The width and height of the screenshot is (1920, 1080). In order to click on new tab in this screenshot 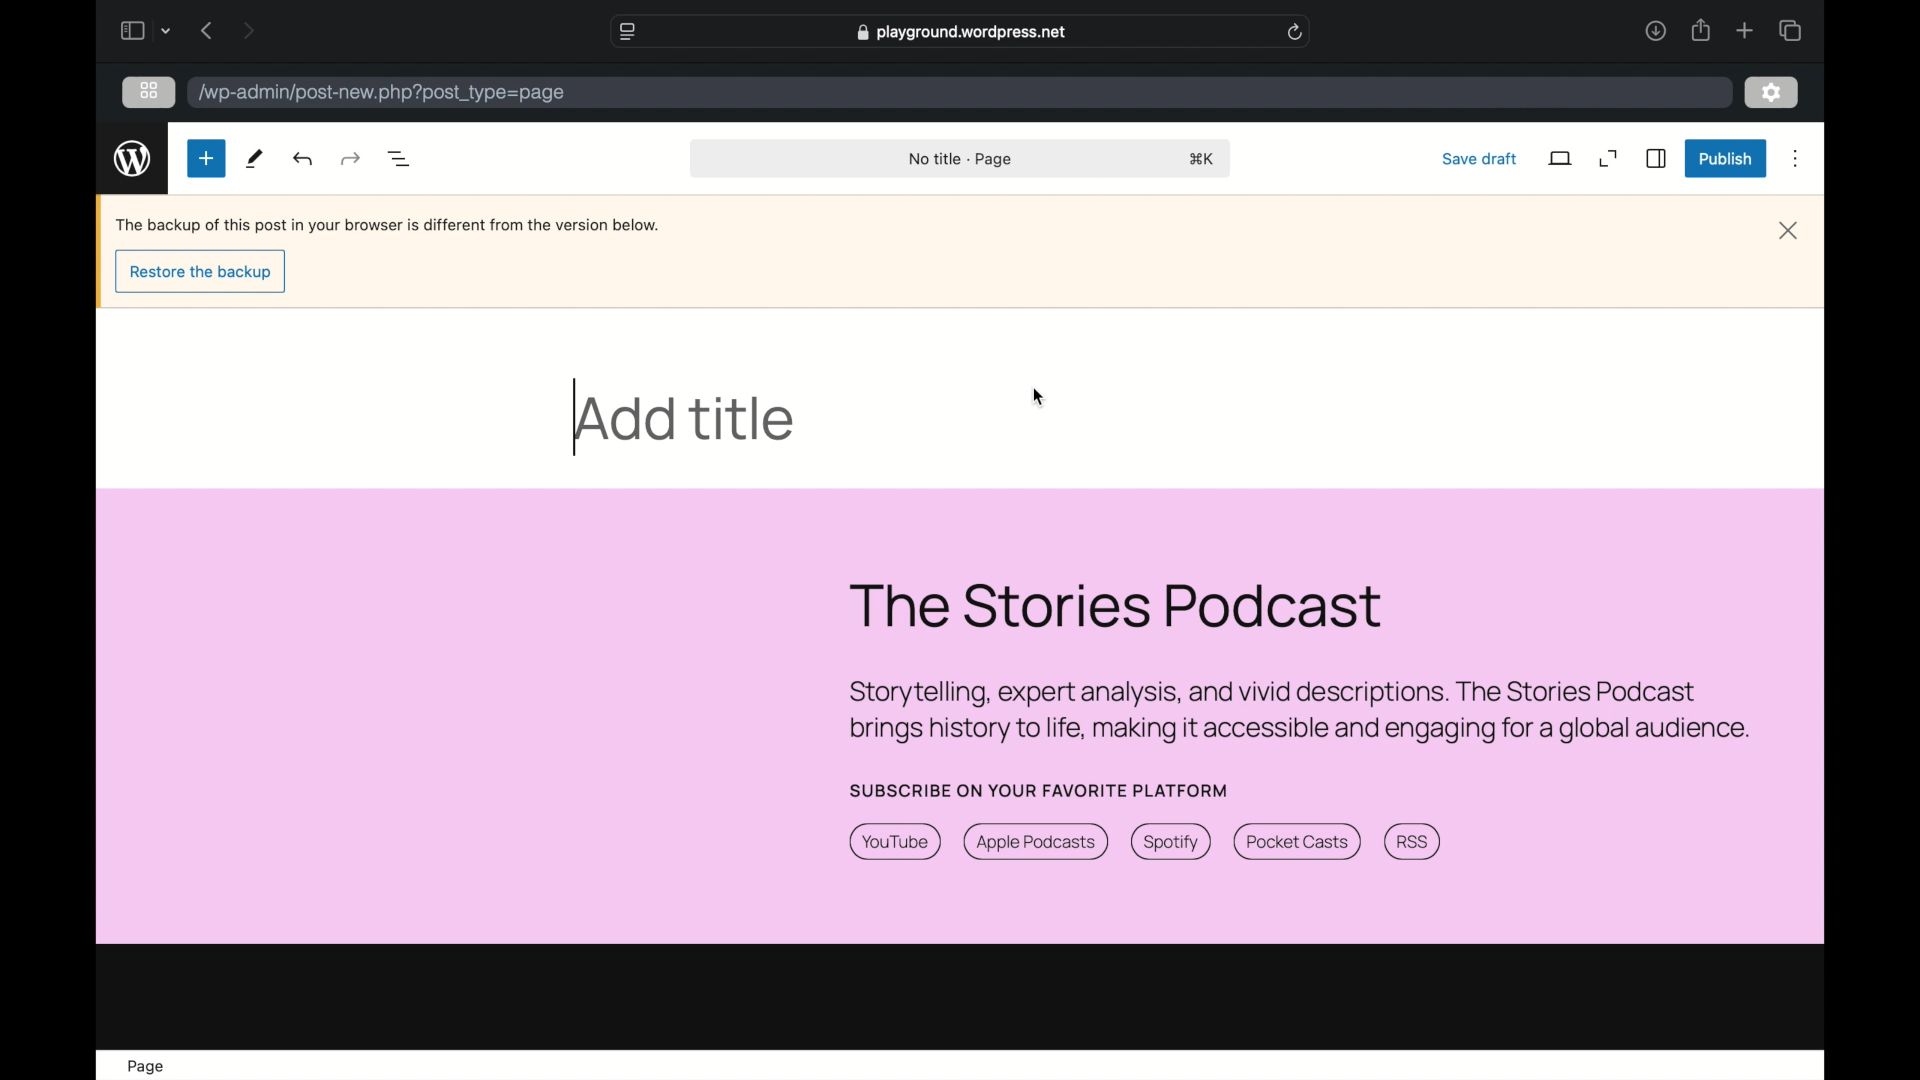, I will do `click(1746, 31)`.